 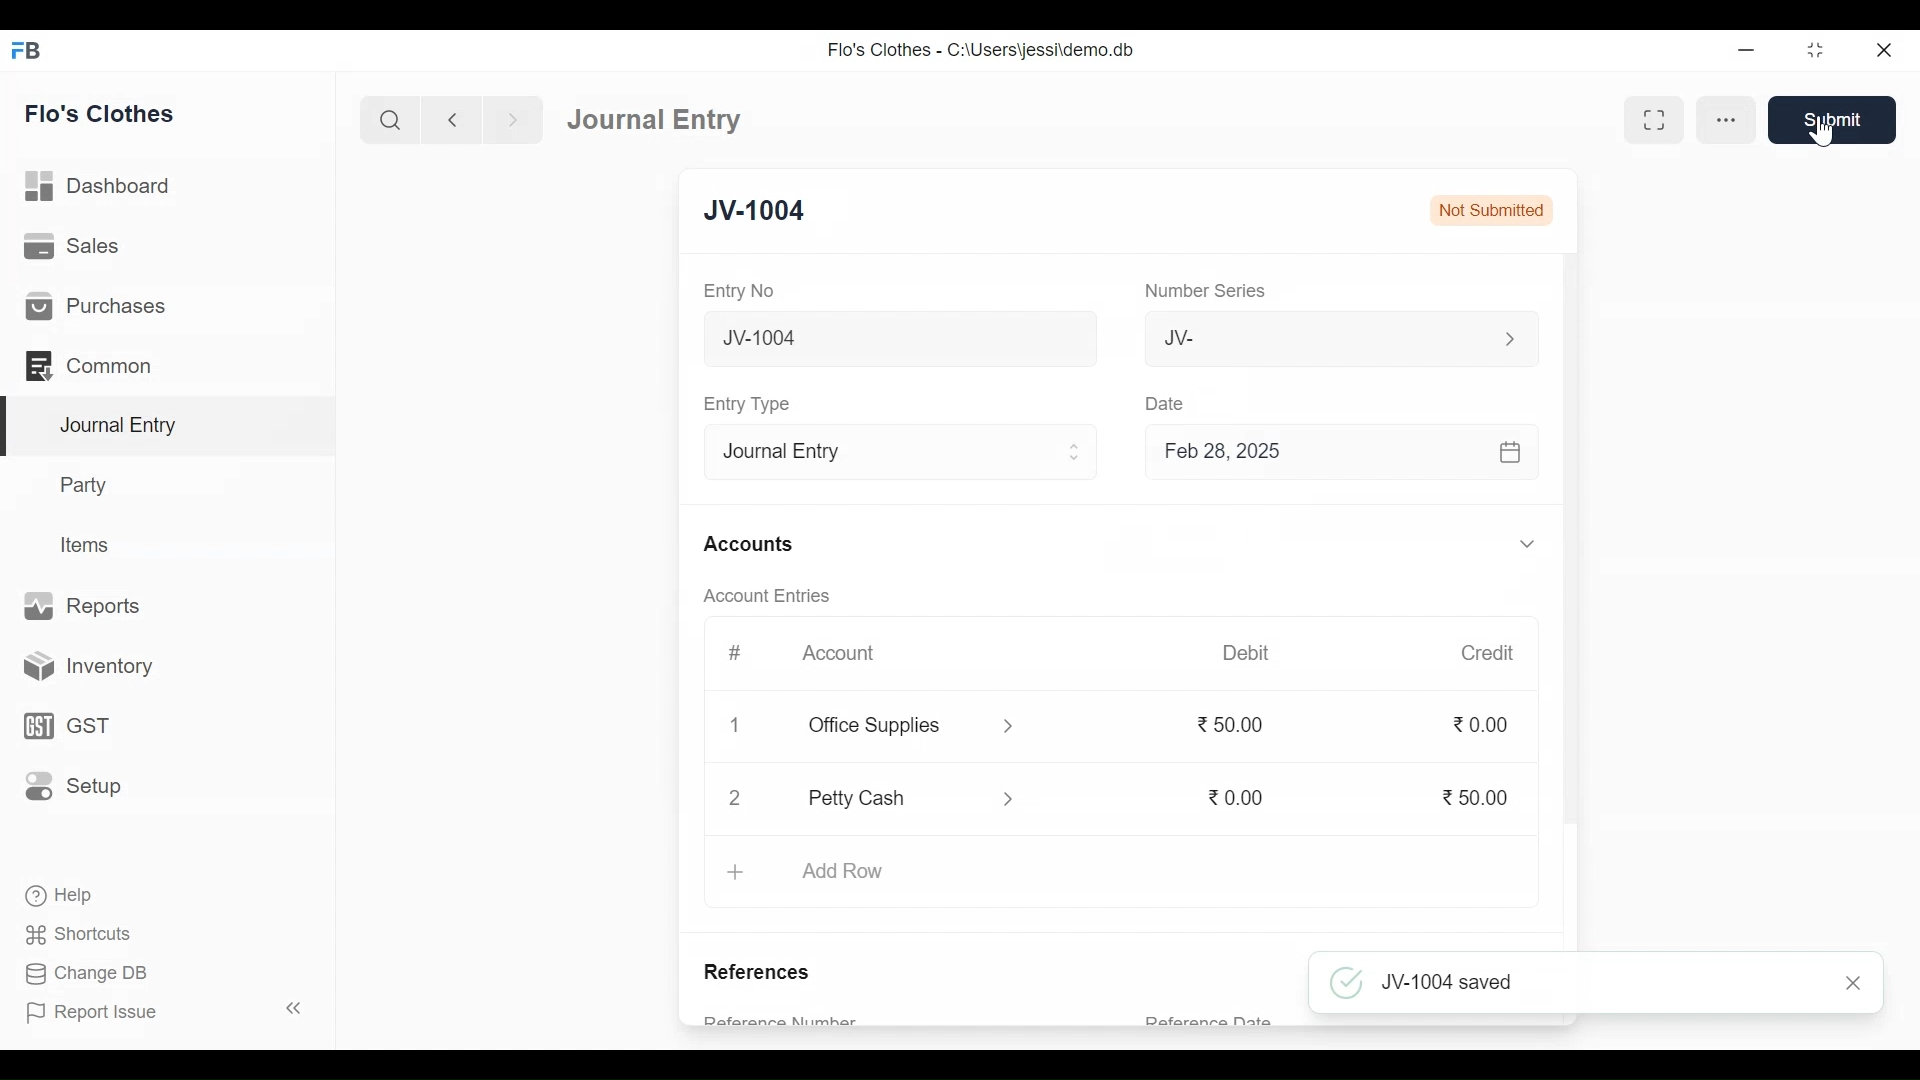 I want to click on Accounts, so click(x=748, y=545).